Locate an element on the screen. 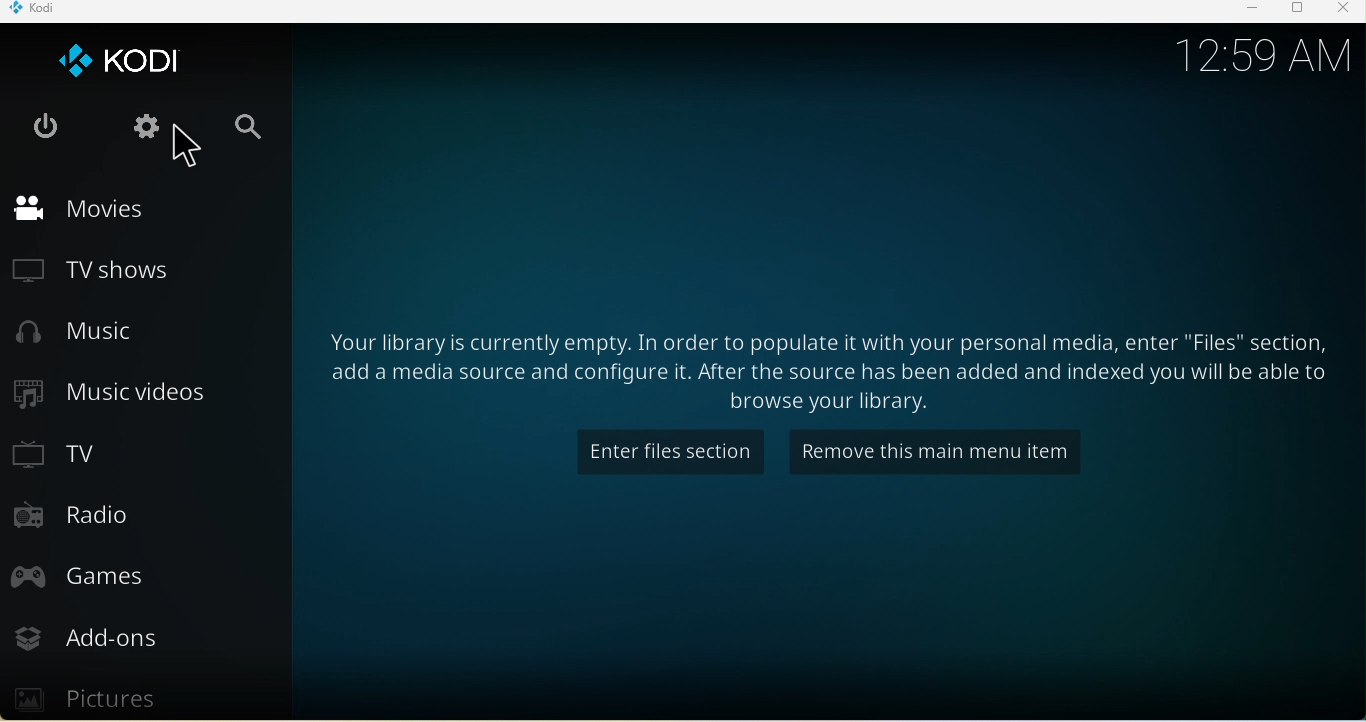 This screenshot has height=722, width=1366. Kodi icon is located at coordinates (114, 63).